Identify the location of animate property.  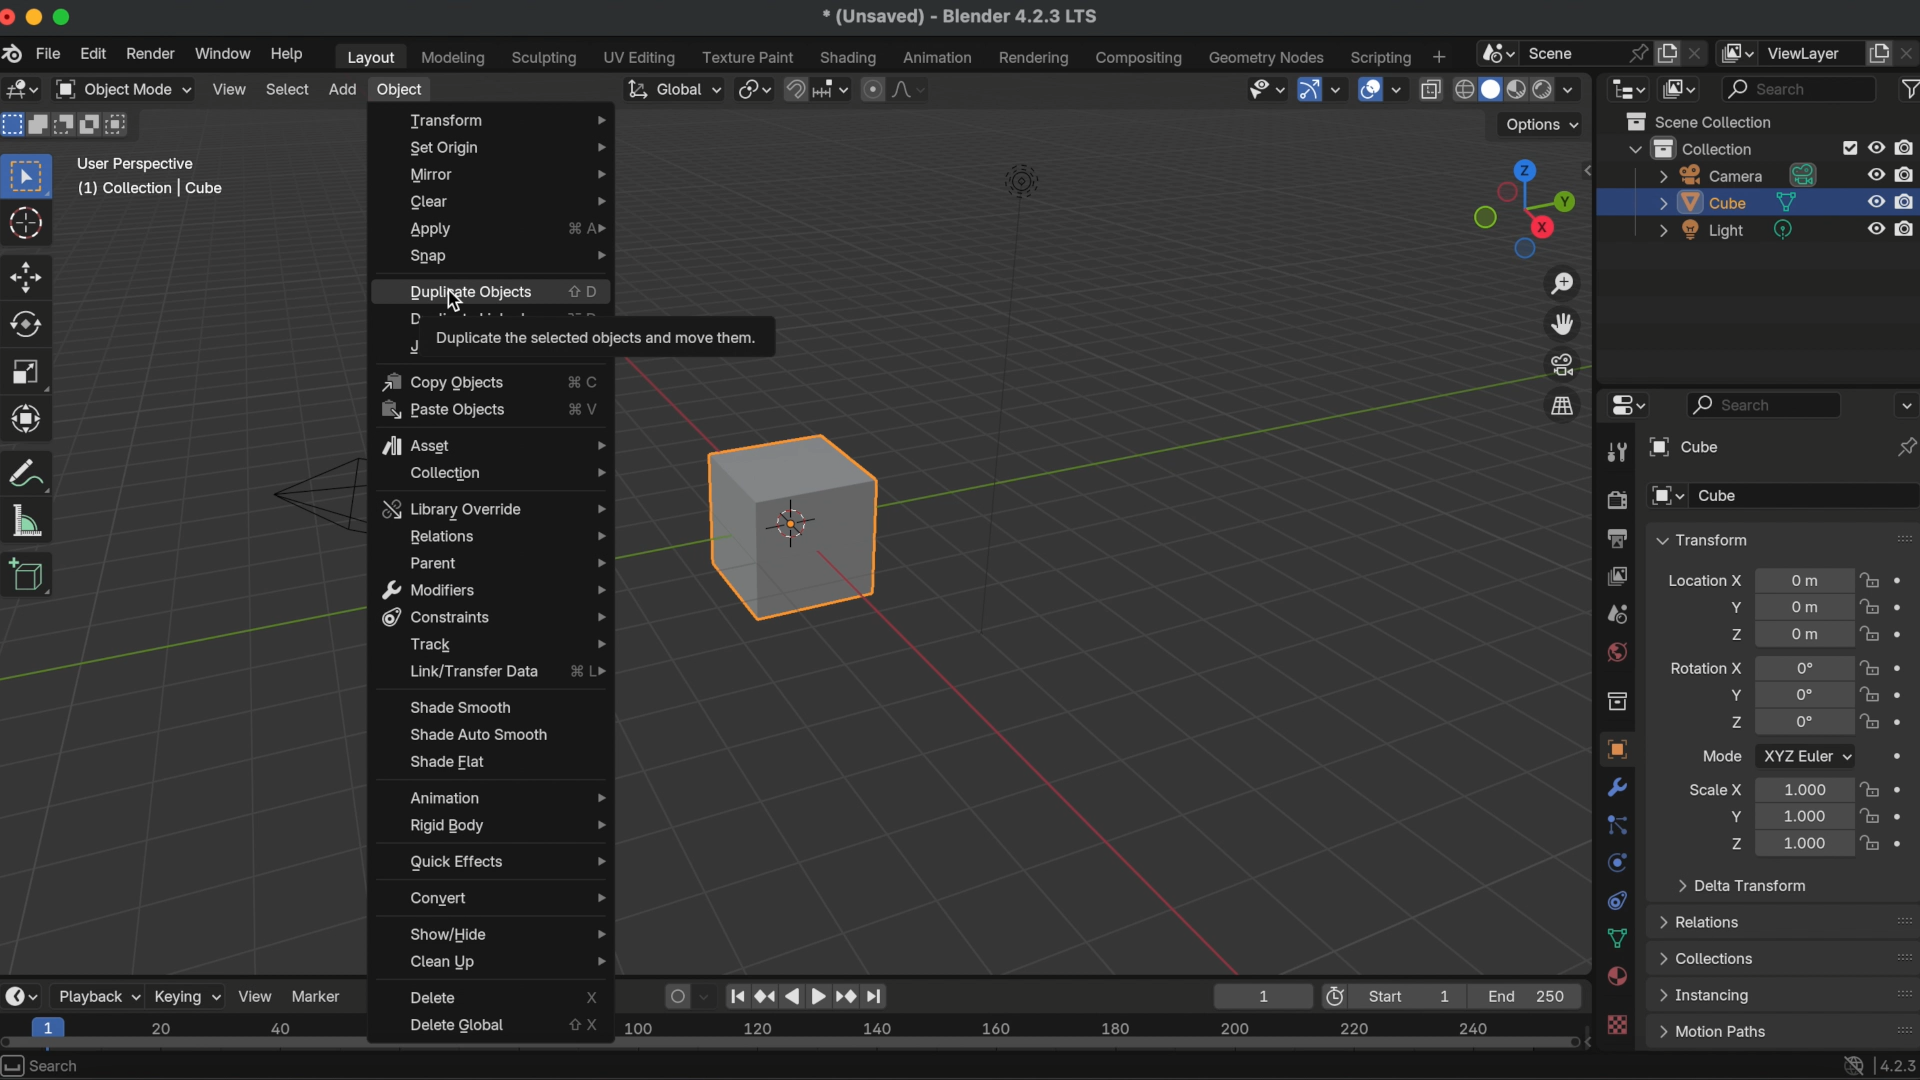
(1904, 634).